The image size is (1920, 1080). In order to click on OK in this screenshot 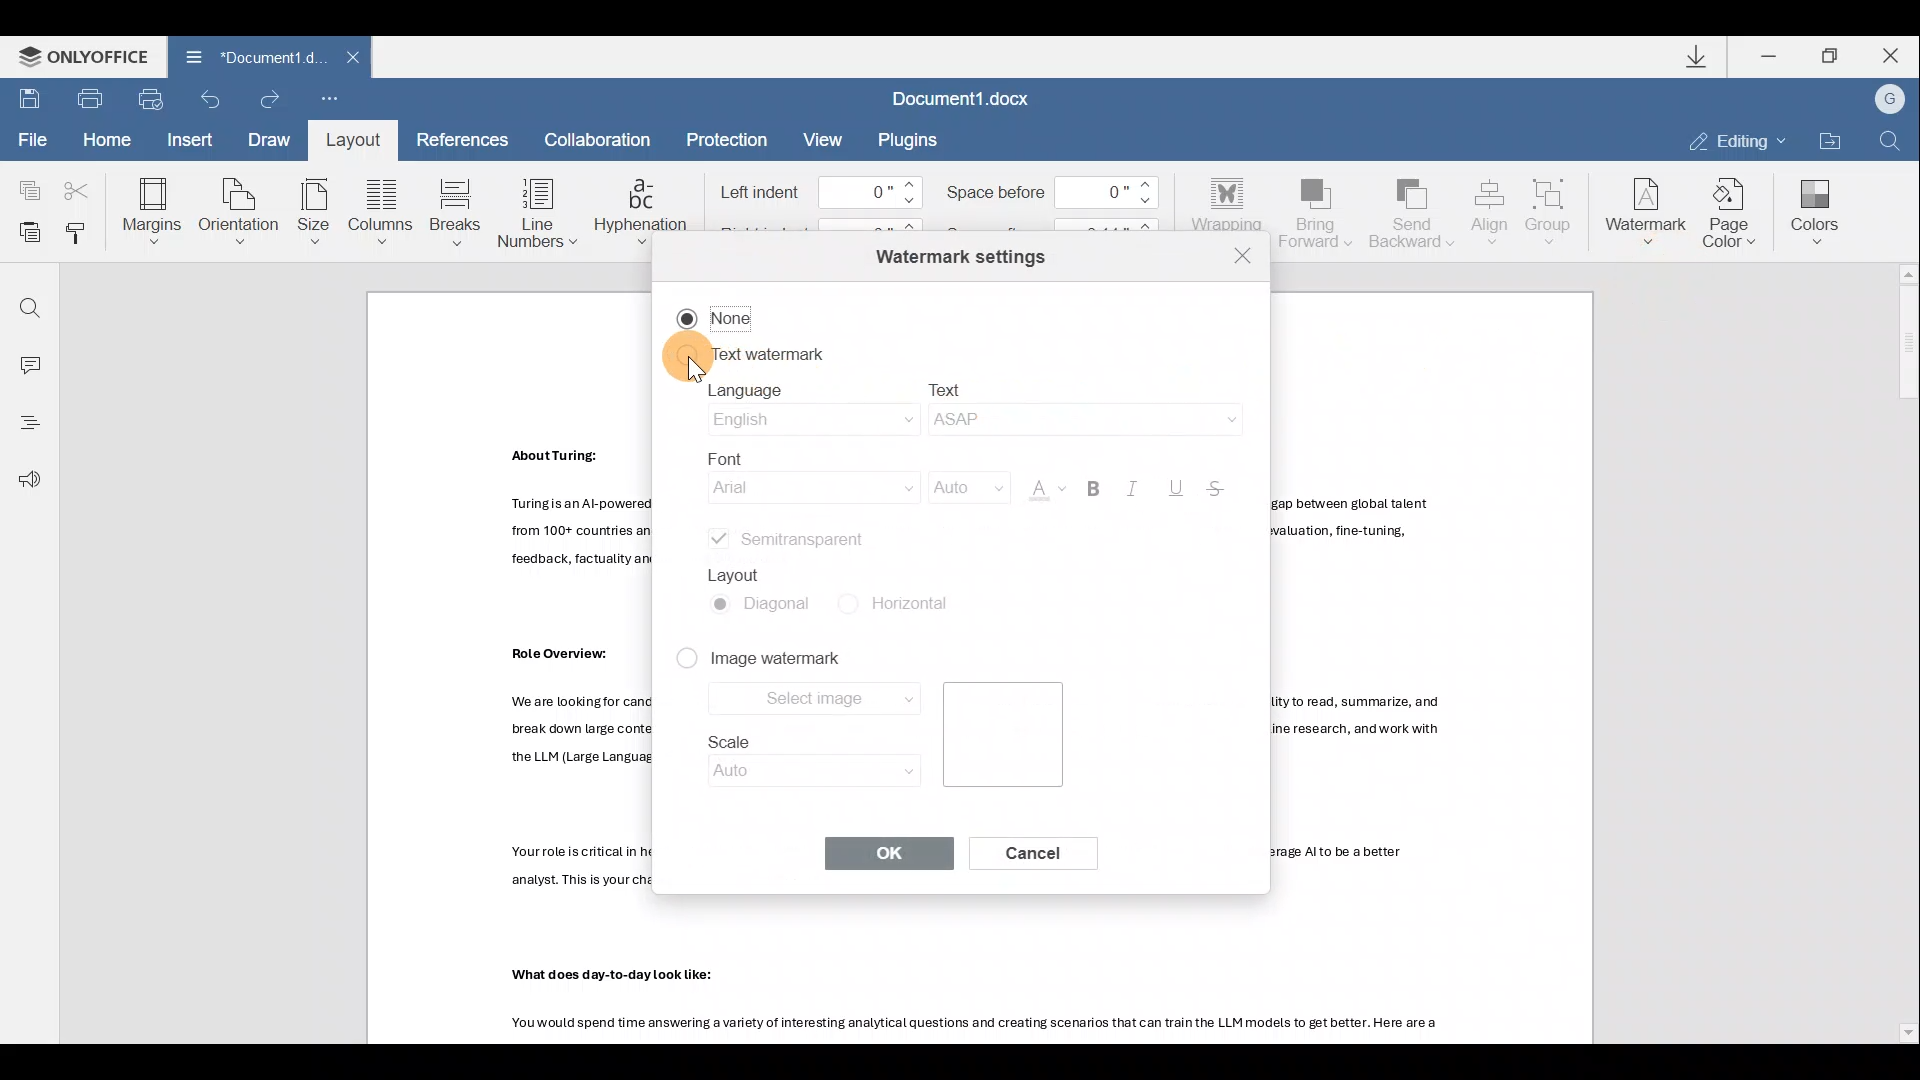, I will do `click(887, 853)`.